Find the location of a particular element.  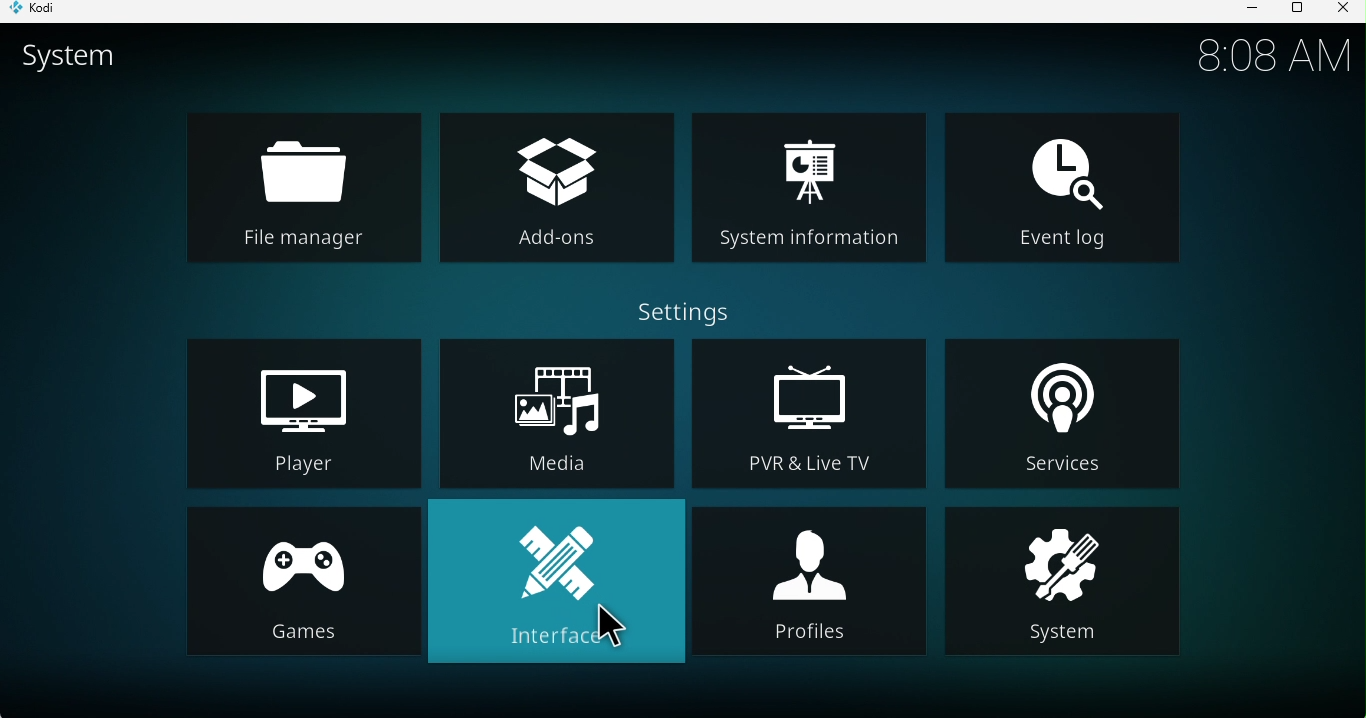

Settings is located at coordinates (682, 312).